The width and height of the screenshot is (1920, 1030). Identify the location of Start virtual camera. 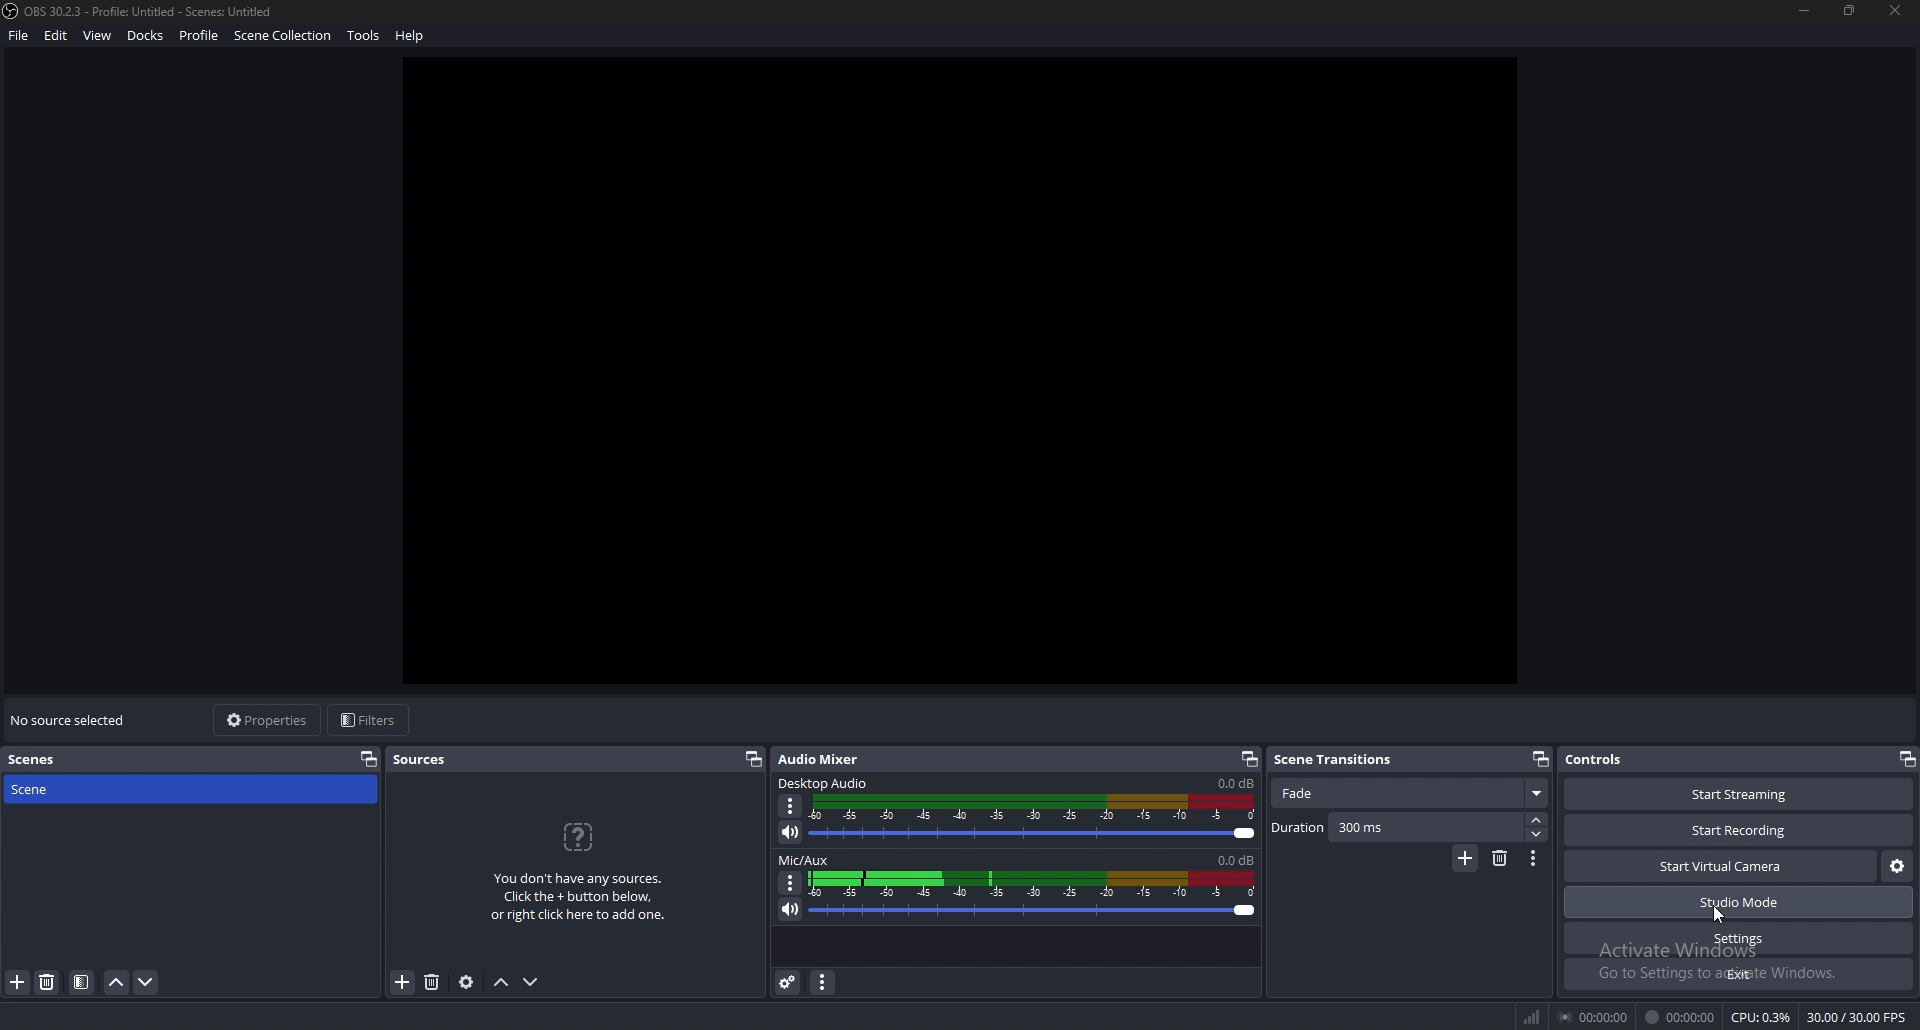
(1721, 866).